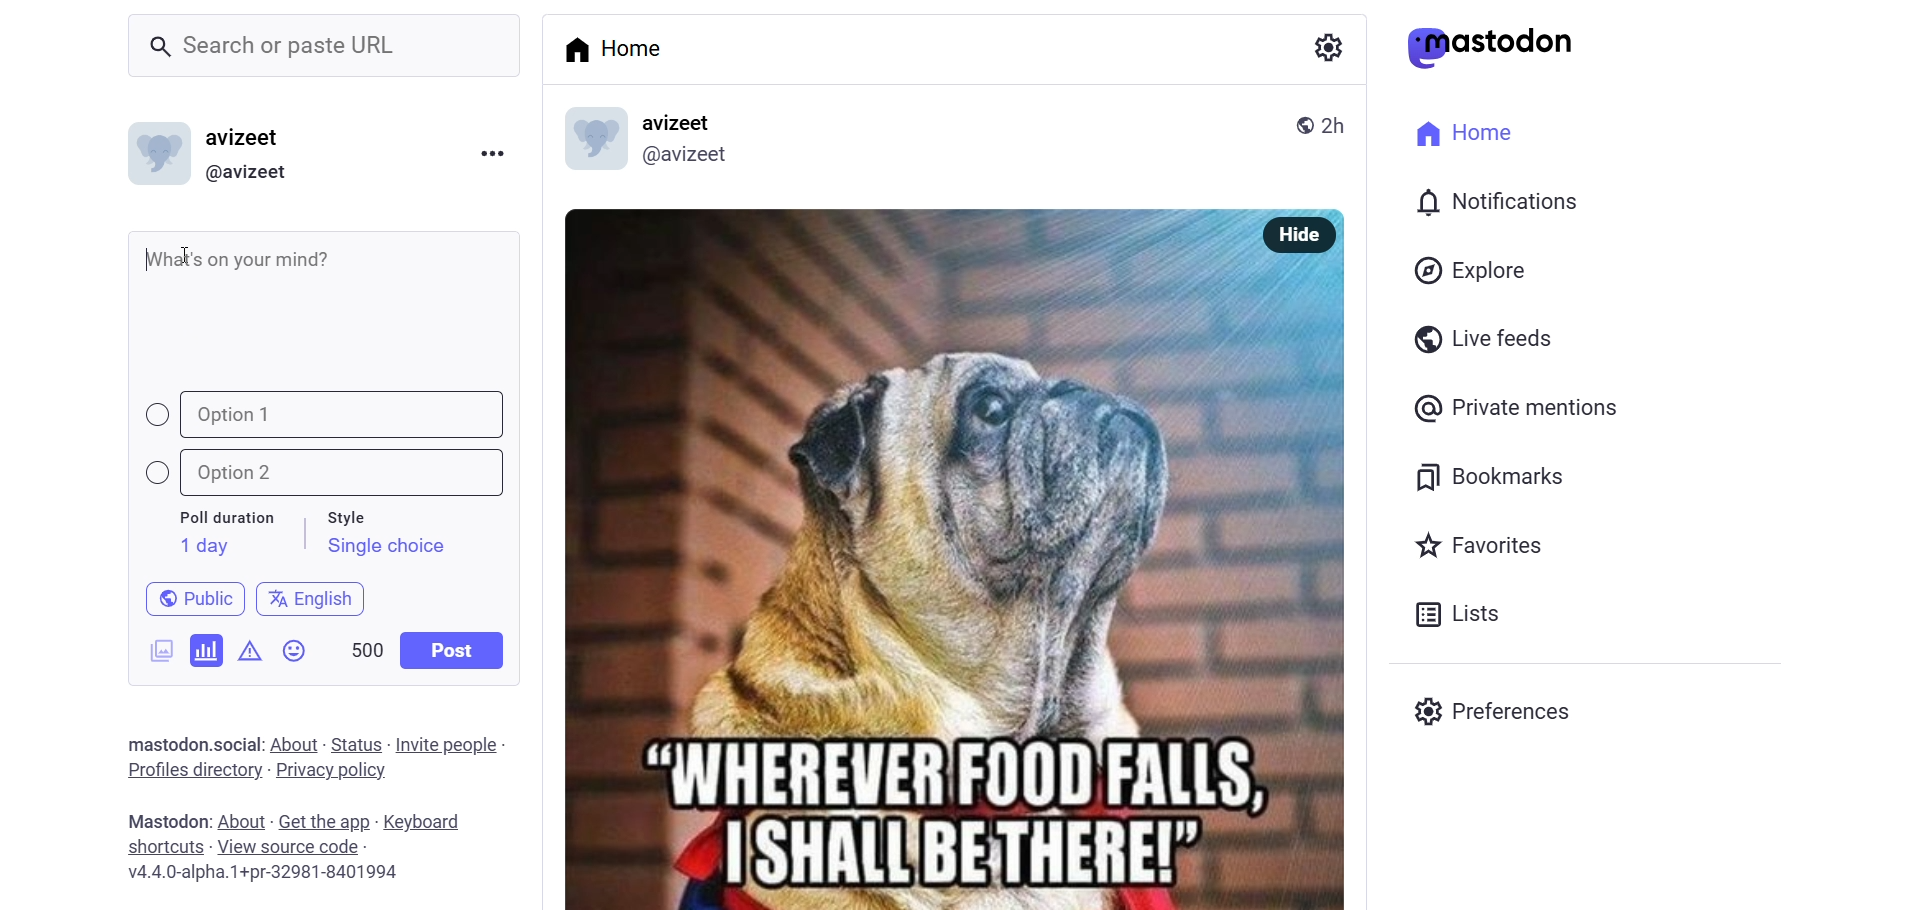 This screenshot has width=1908, height=910. What do you see at coordinates (1491, 47) in the screenshot?
I see `mastodon` at bounding box center [1491, 47].